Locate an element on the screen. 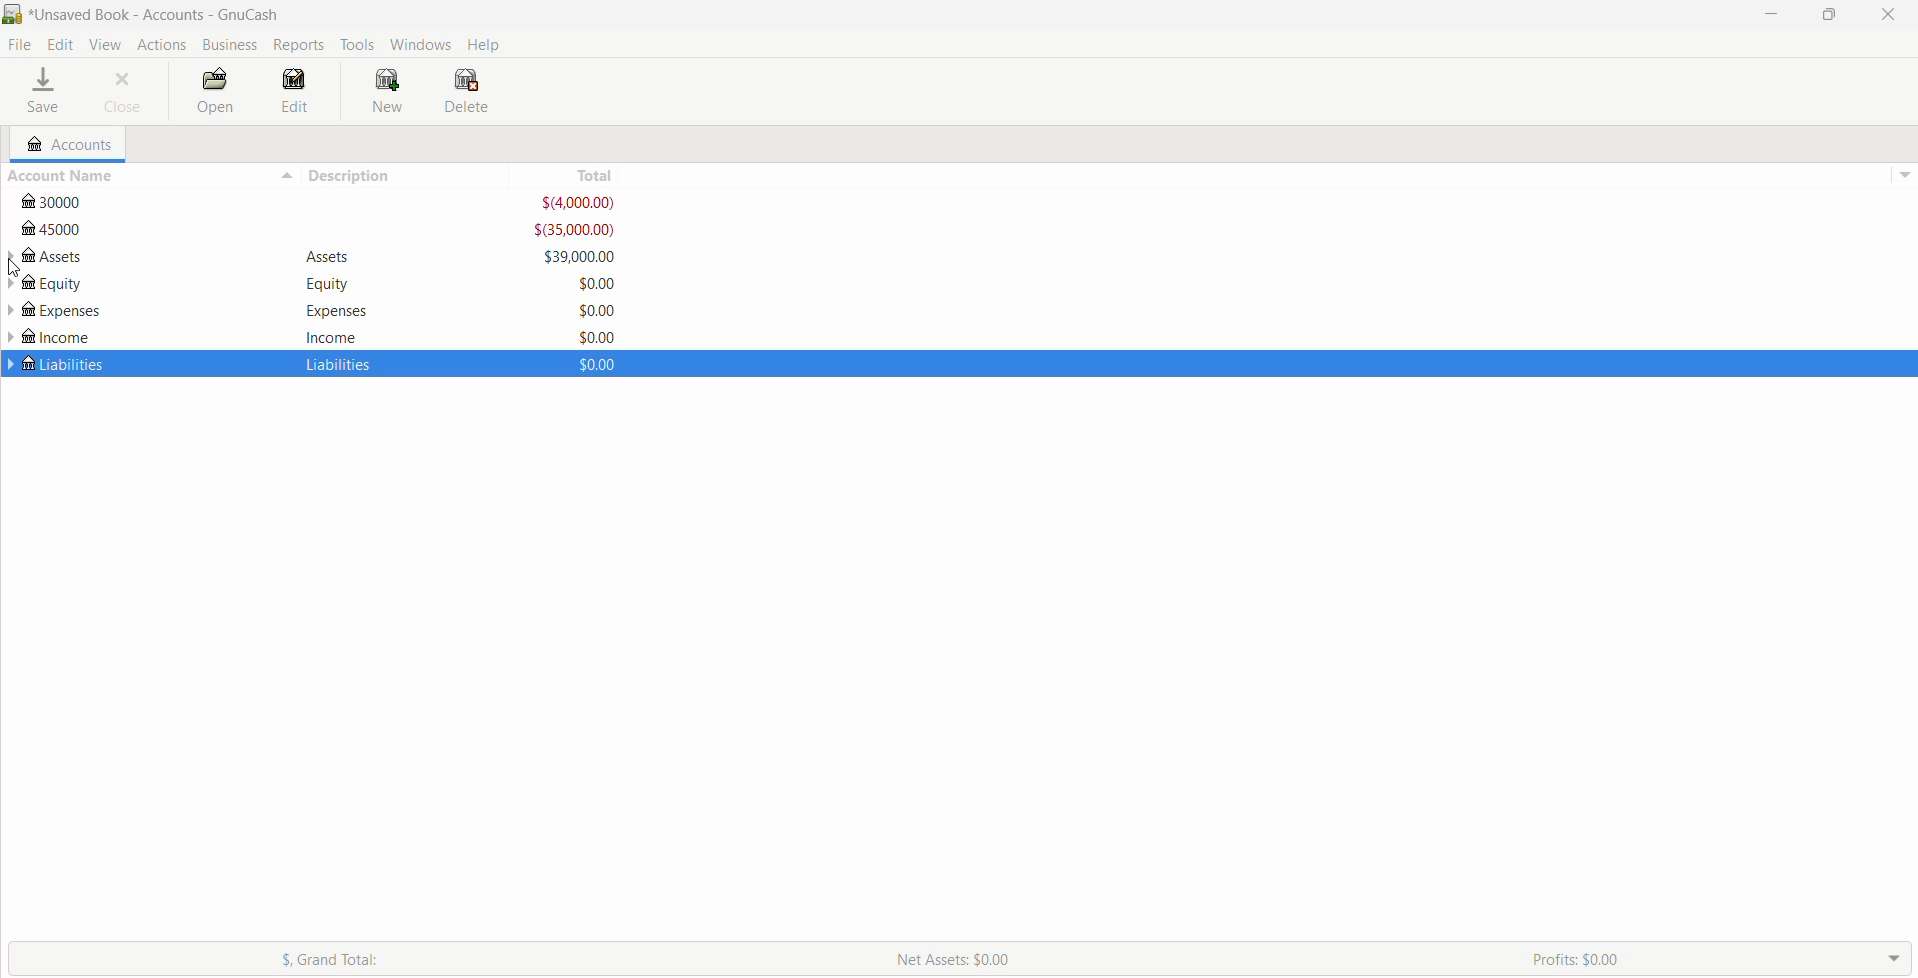 The image size is (1918, 978). Close is located at coordinates (1886, 14).